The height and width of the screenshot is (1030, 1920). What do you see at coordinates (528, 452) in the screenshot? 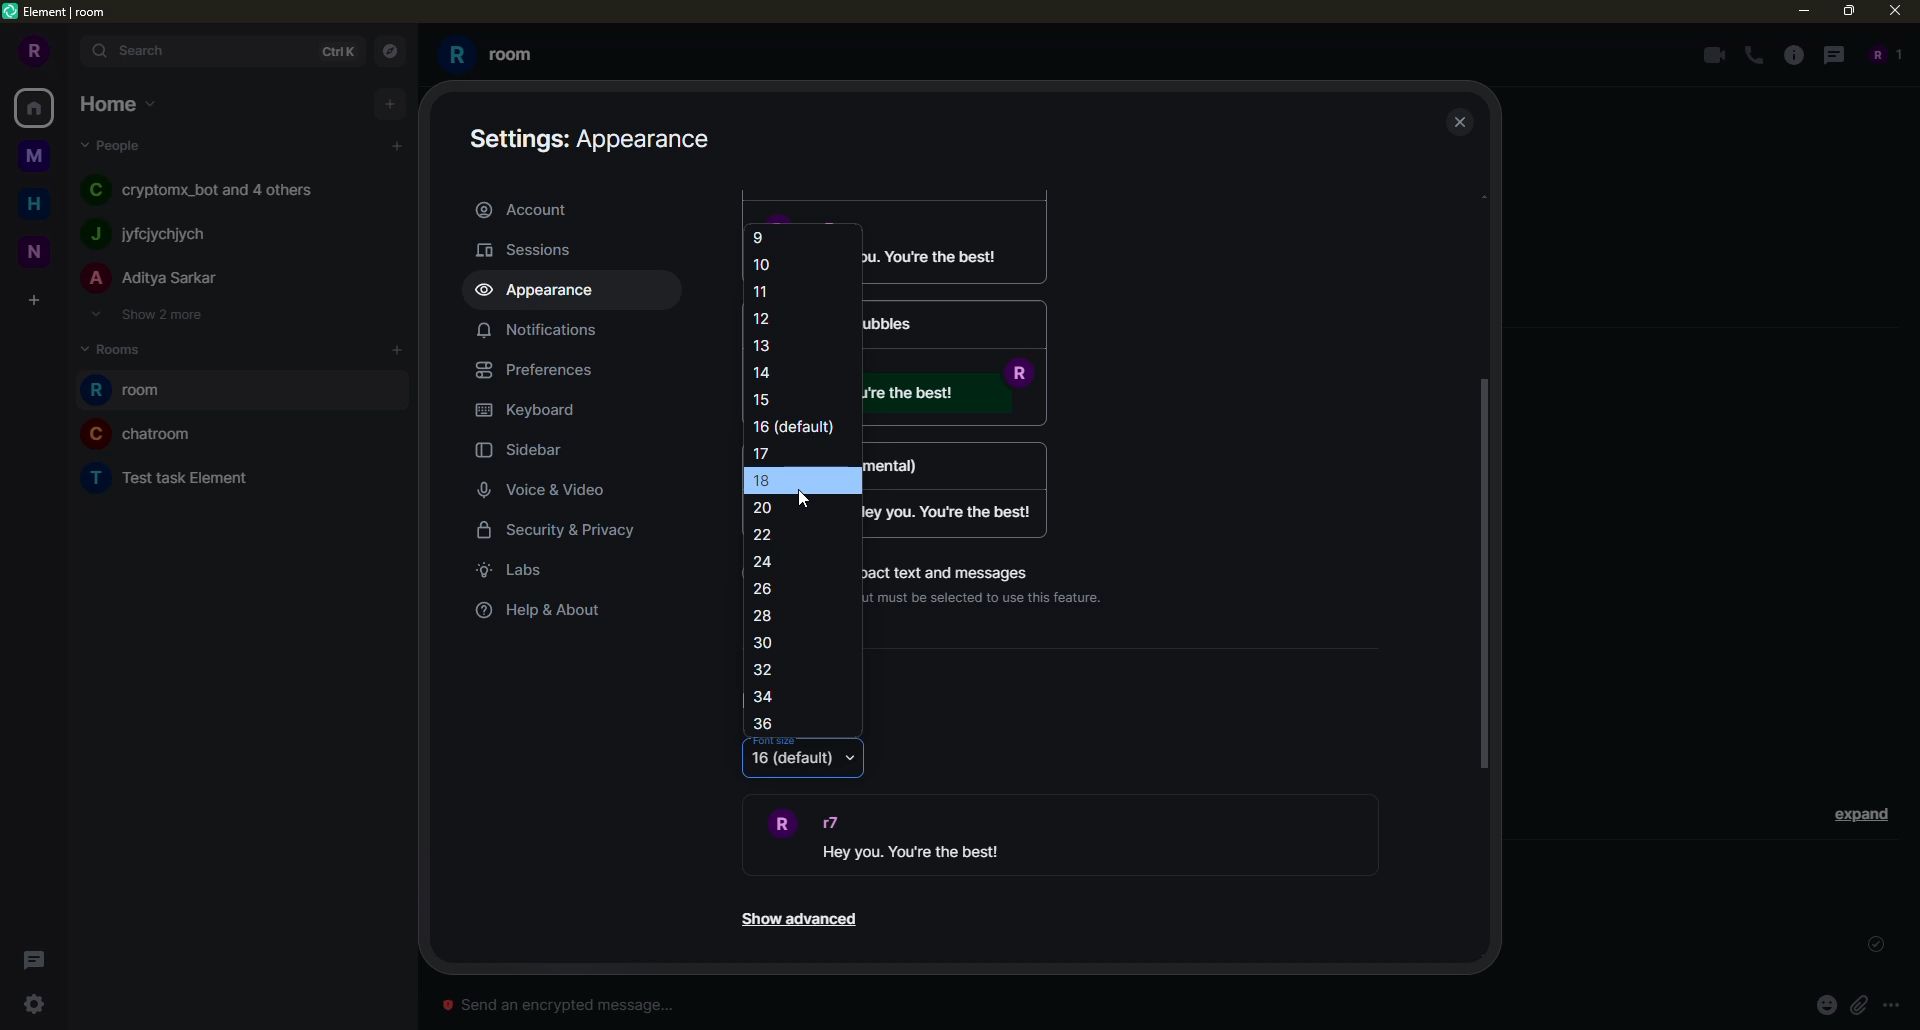
I see `sidebar` at bounding box center [528, 452].